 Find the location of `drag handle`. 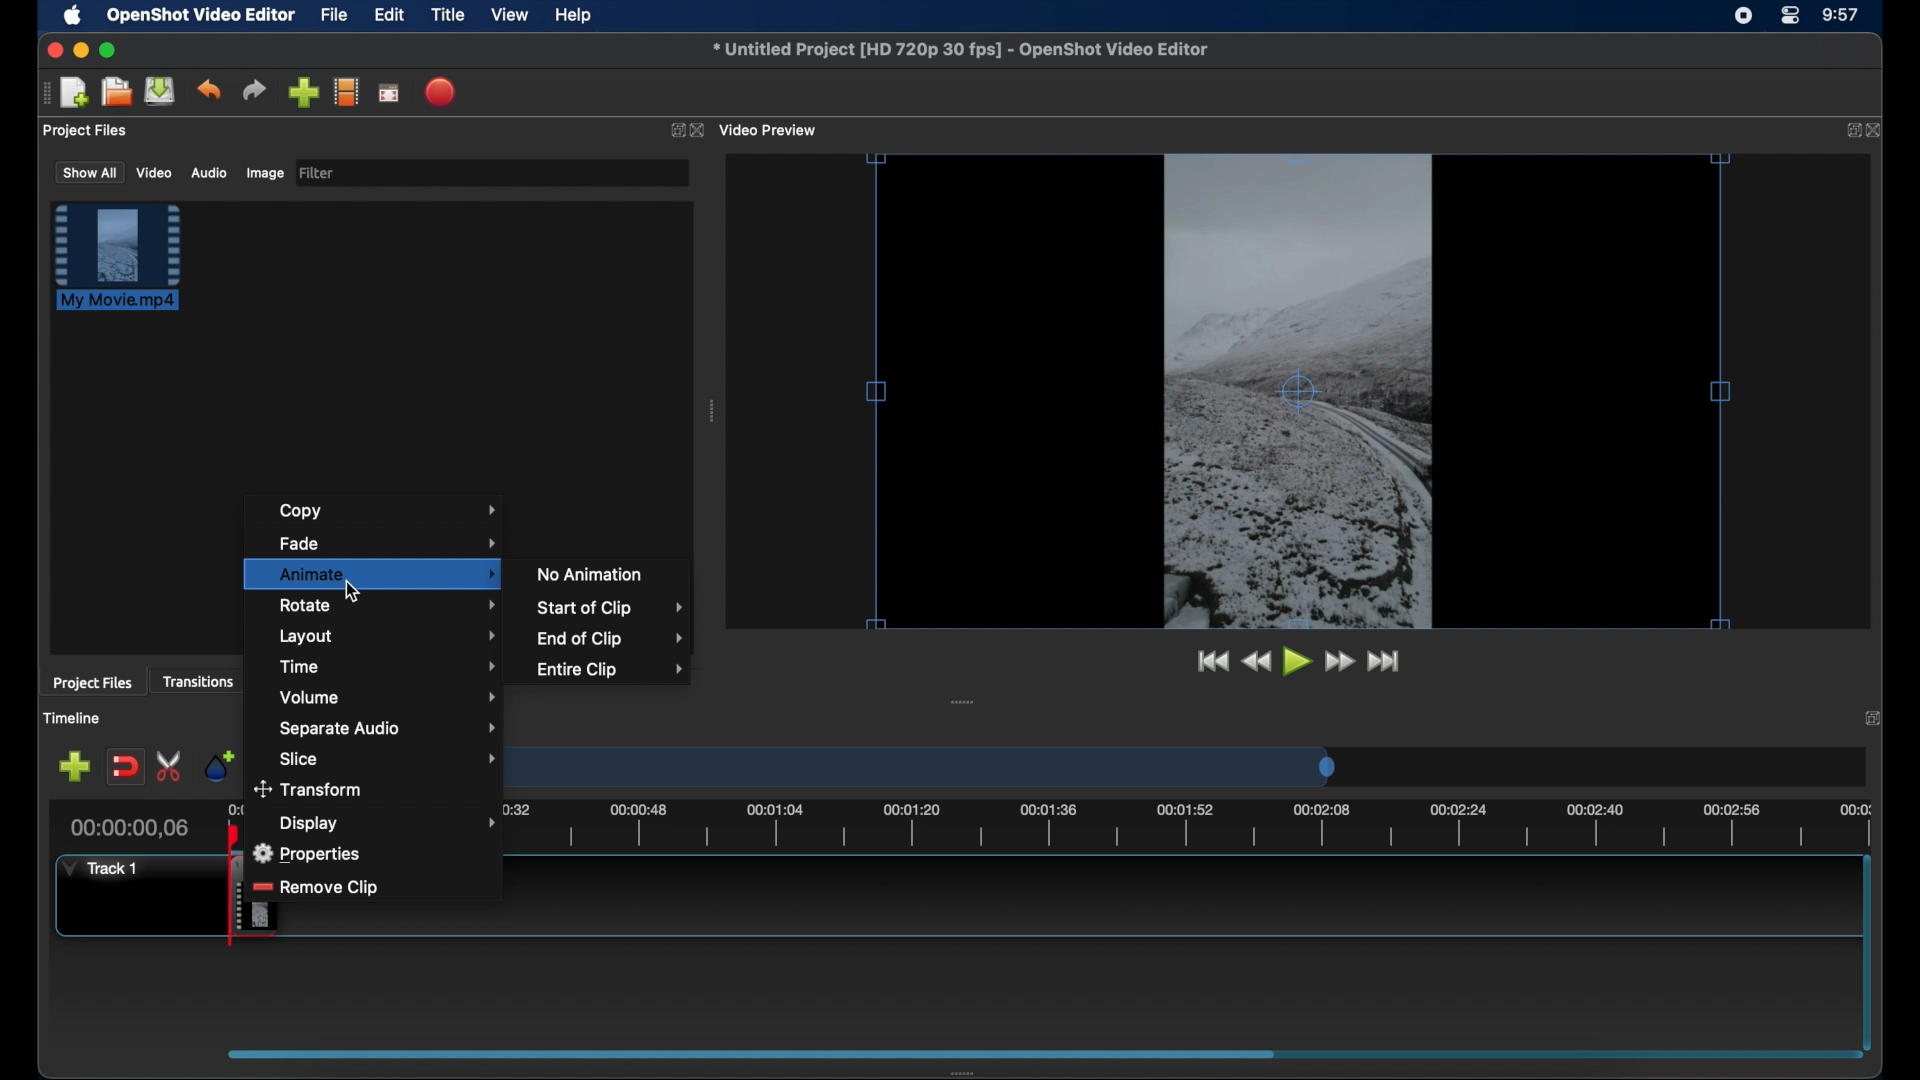

drag handle is located at coordinates (45, 93).